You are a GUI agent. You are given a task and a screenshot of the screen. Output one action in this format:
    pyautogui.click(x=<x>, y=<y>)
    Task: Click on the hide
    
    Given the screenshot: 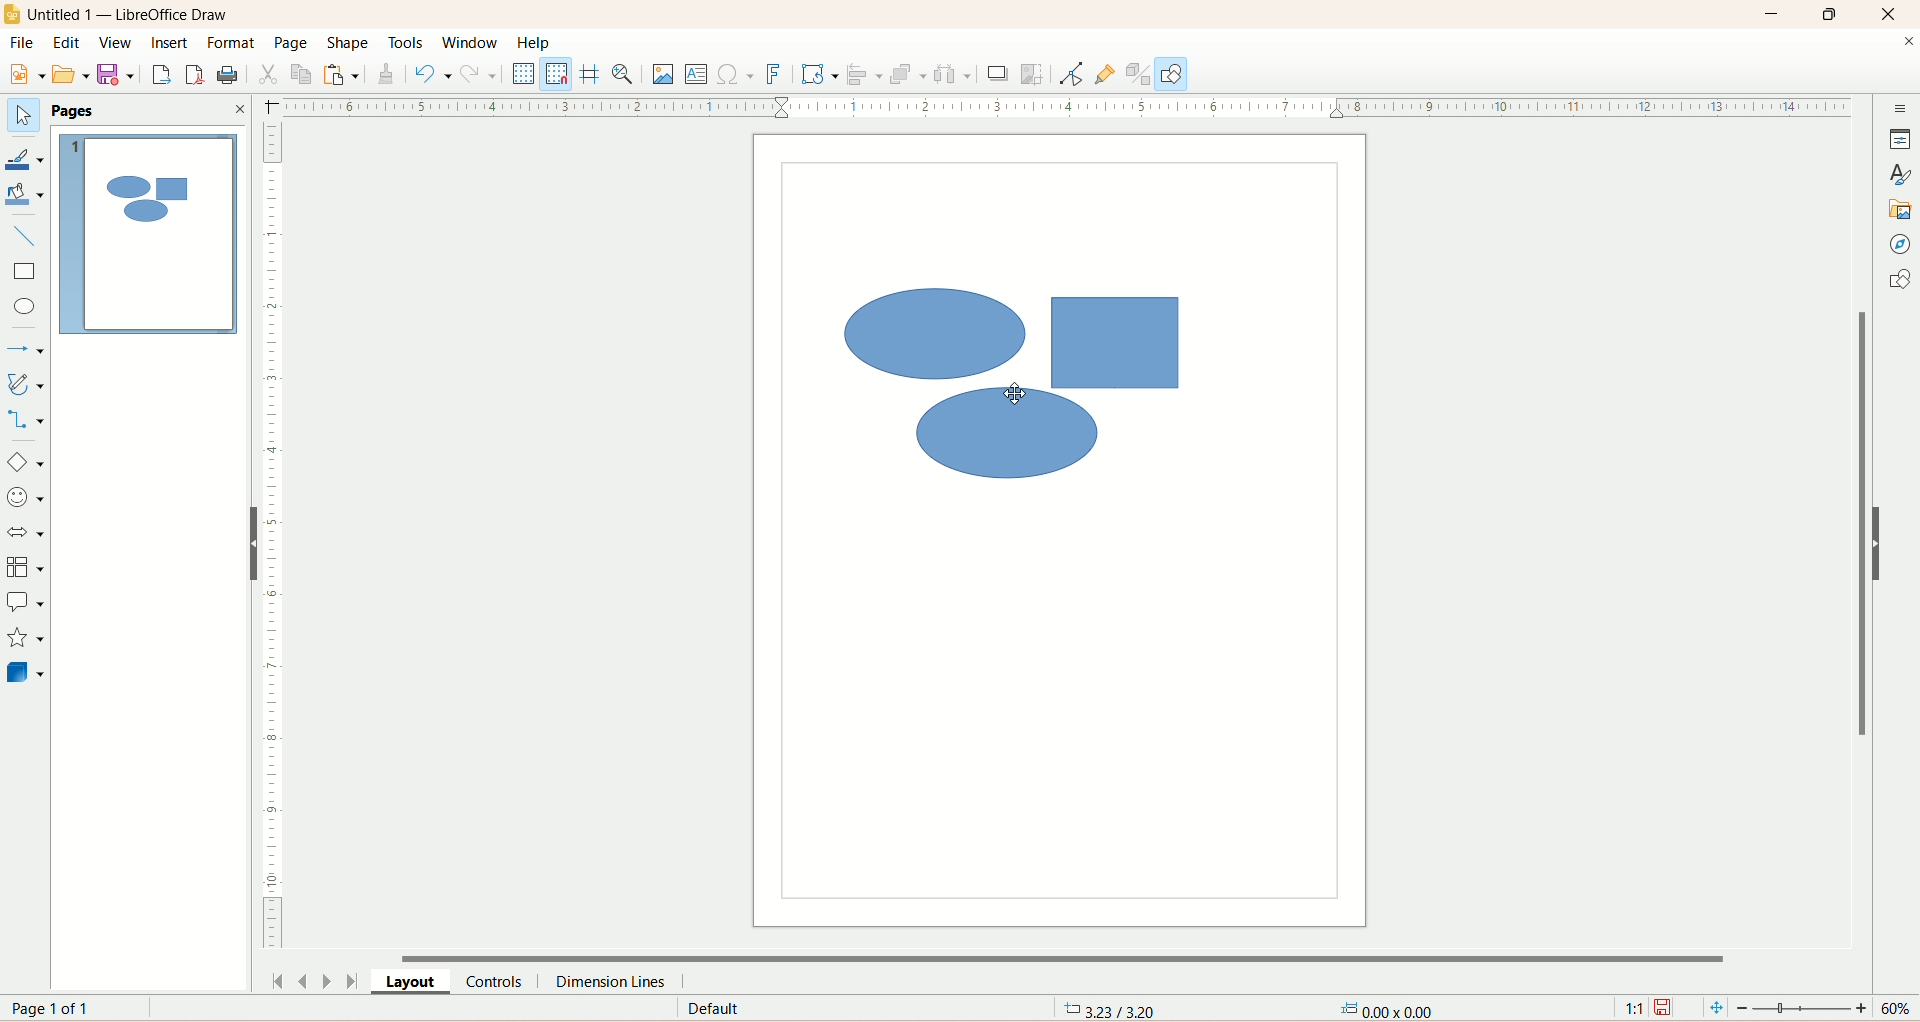 What is the action you would take?
    pyautogui.click(x=1877, y=544)
    